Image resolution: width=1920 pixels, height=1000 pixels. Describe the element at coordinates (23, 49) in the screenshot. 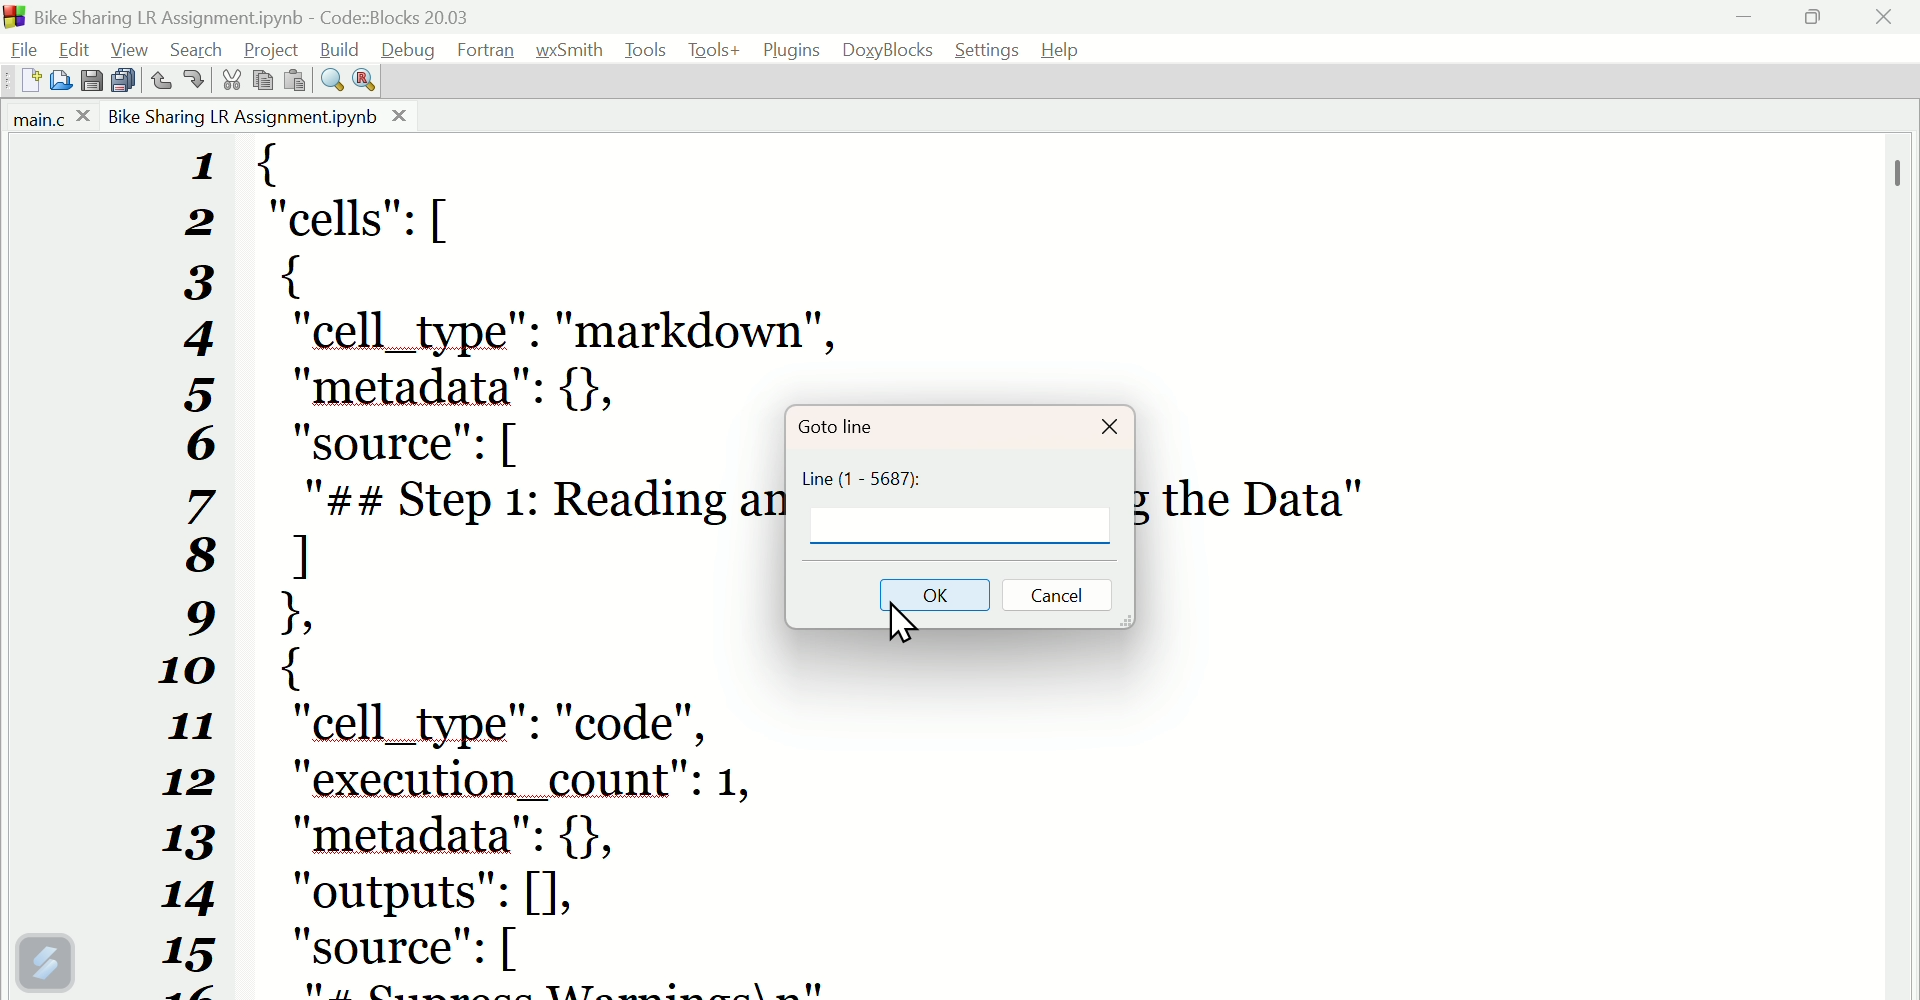

I see `File` at that location.